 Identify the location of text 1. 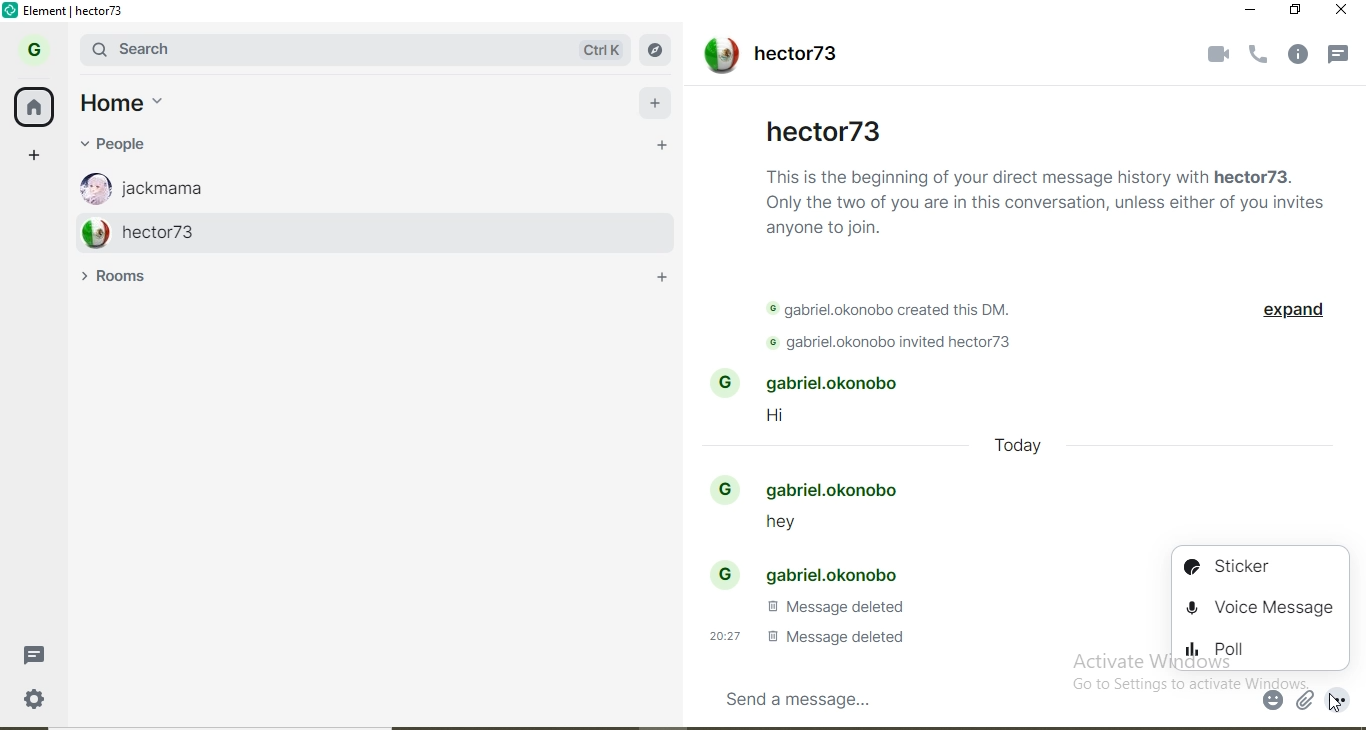
(1046, 199).